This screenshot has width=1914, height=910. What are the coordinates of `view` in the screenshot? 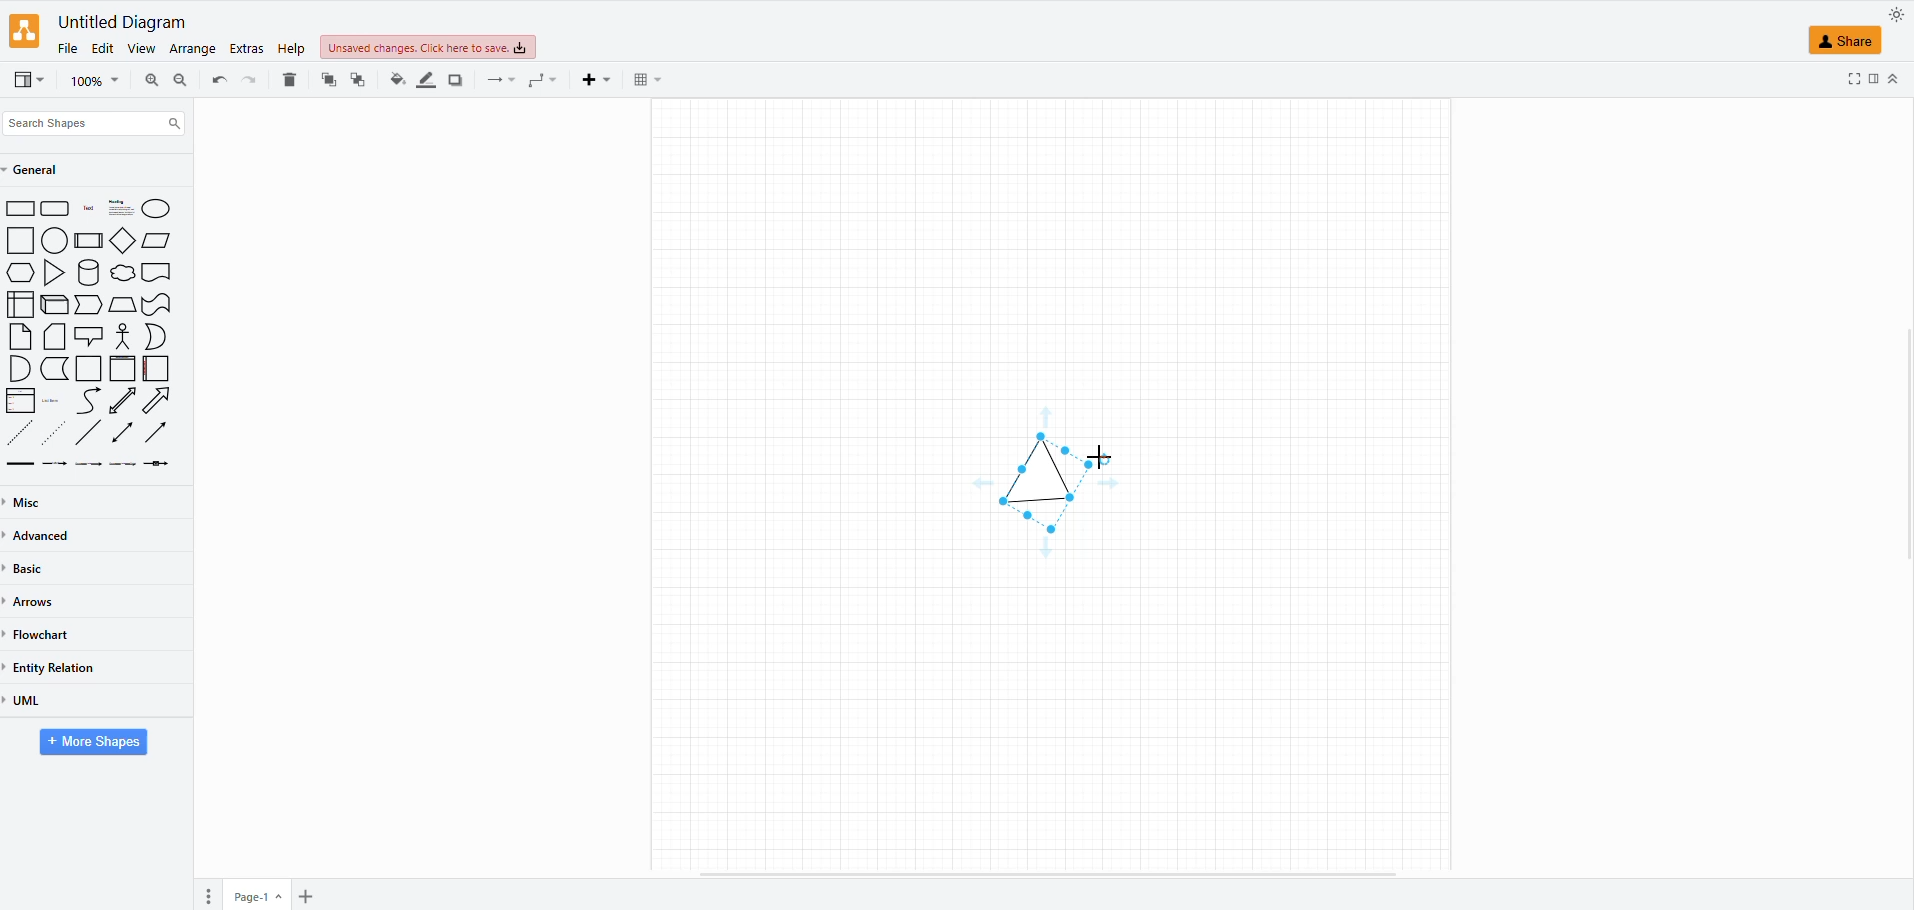 It's located at (26, 79).